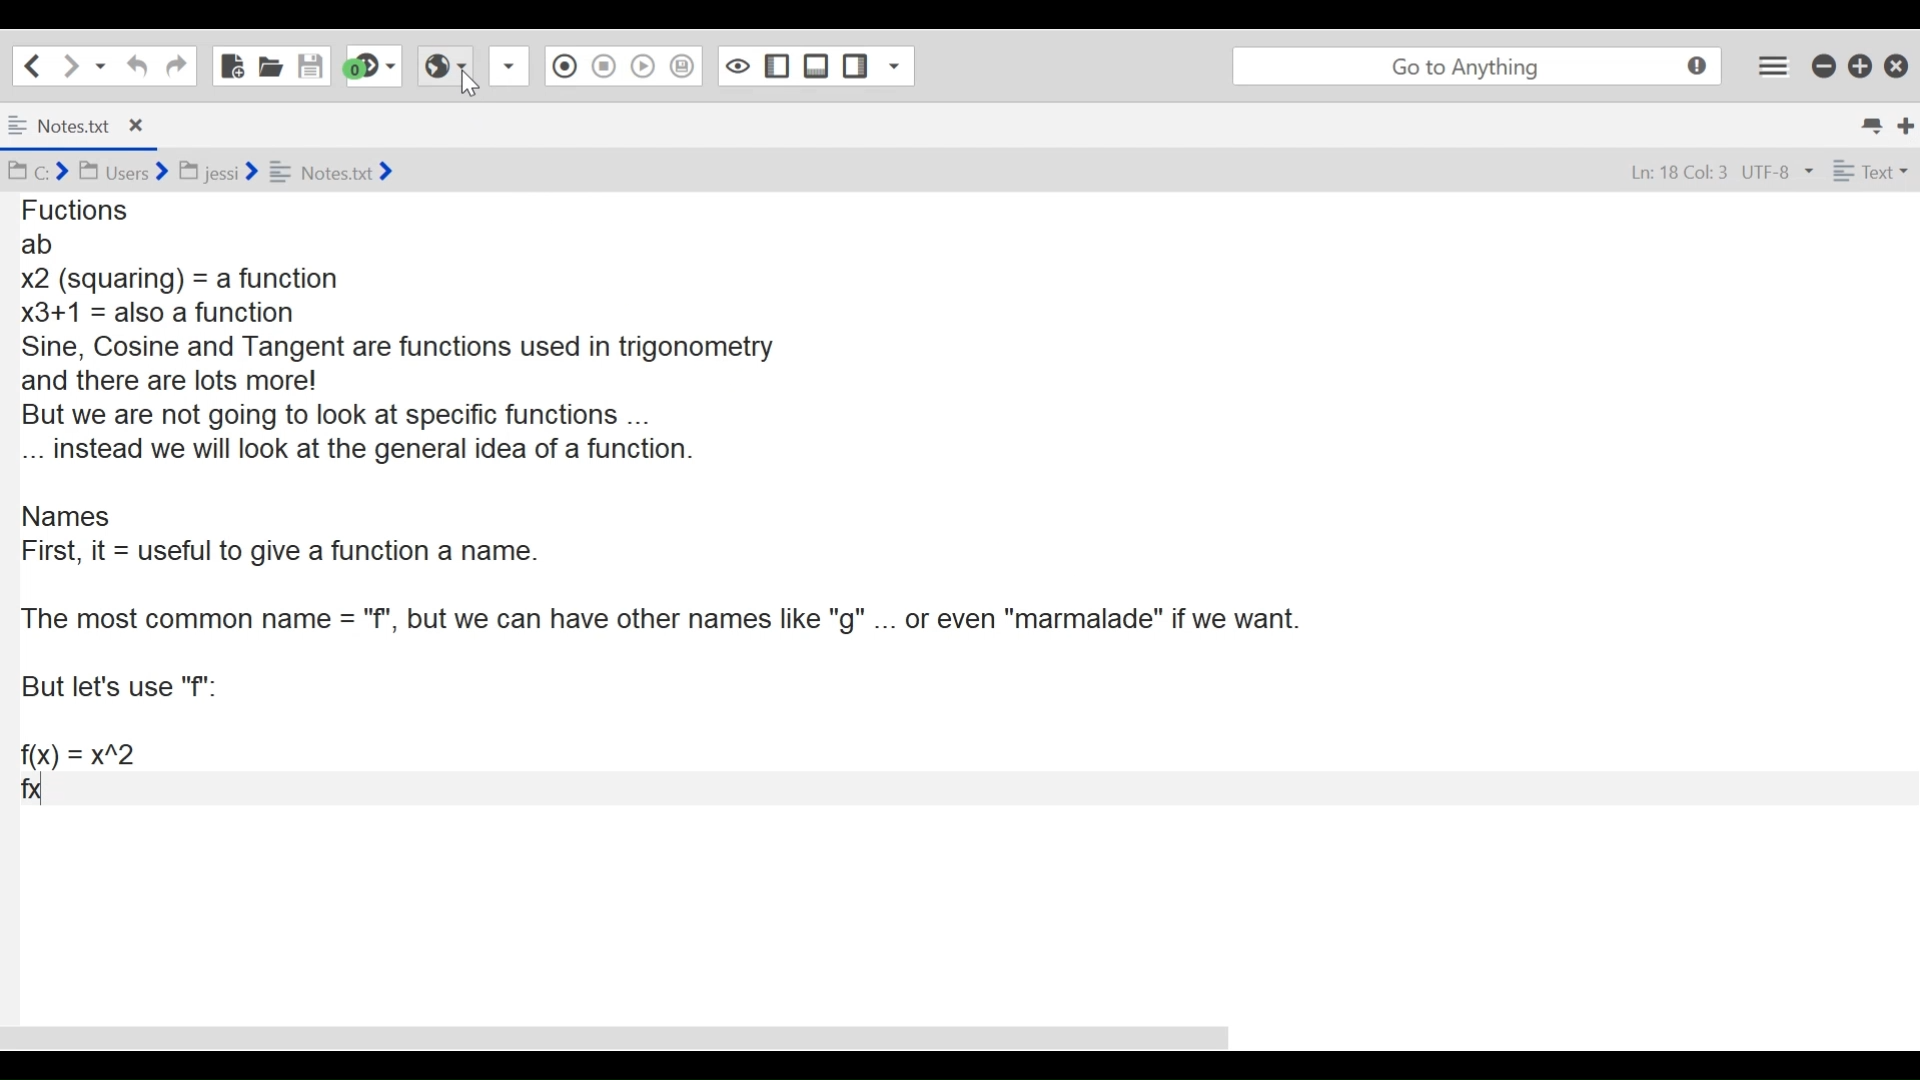 This screenshot has height=1080, width=1920. I want to click on Open file, so click(271, 65).